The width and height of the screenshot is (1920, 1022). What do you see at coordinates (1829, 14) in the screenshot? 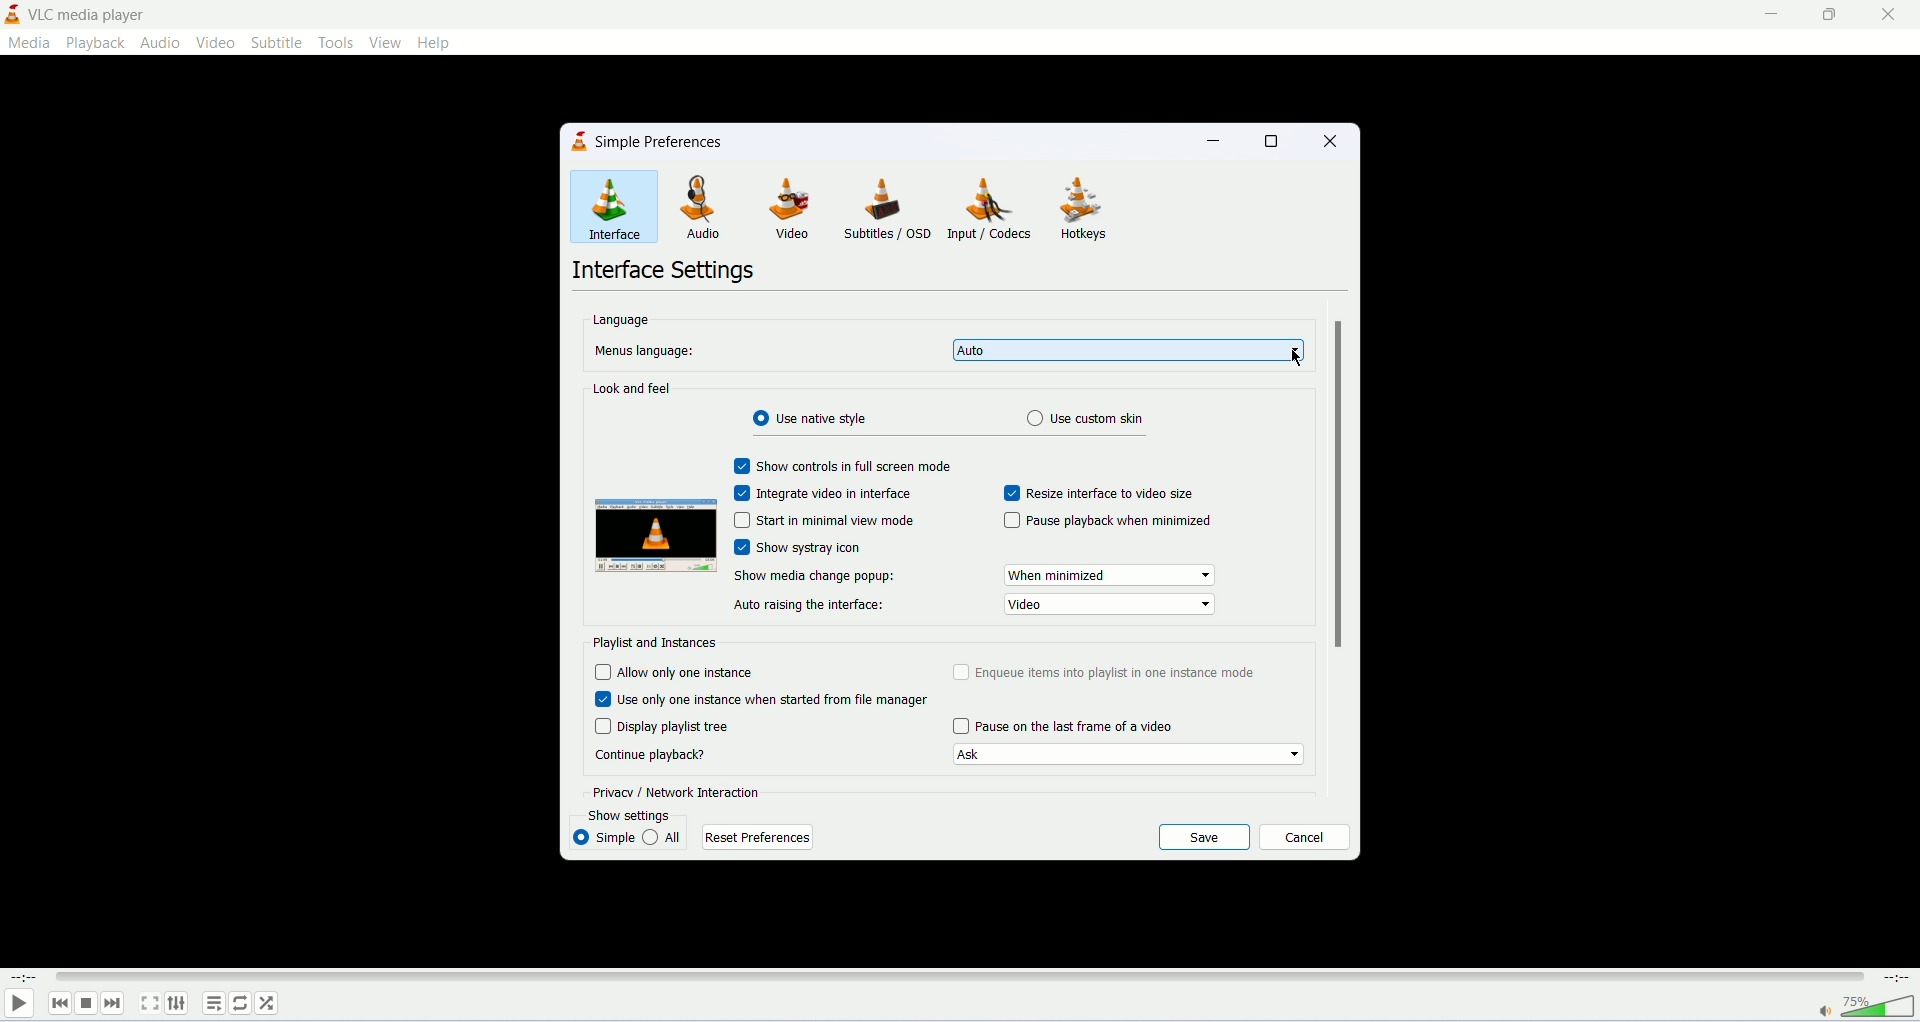
I see `maximize` at bounding box center [1829, 14].